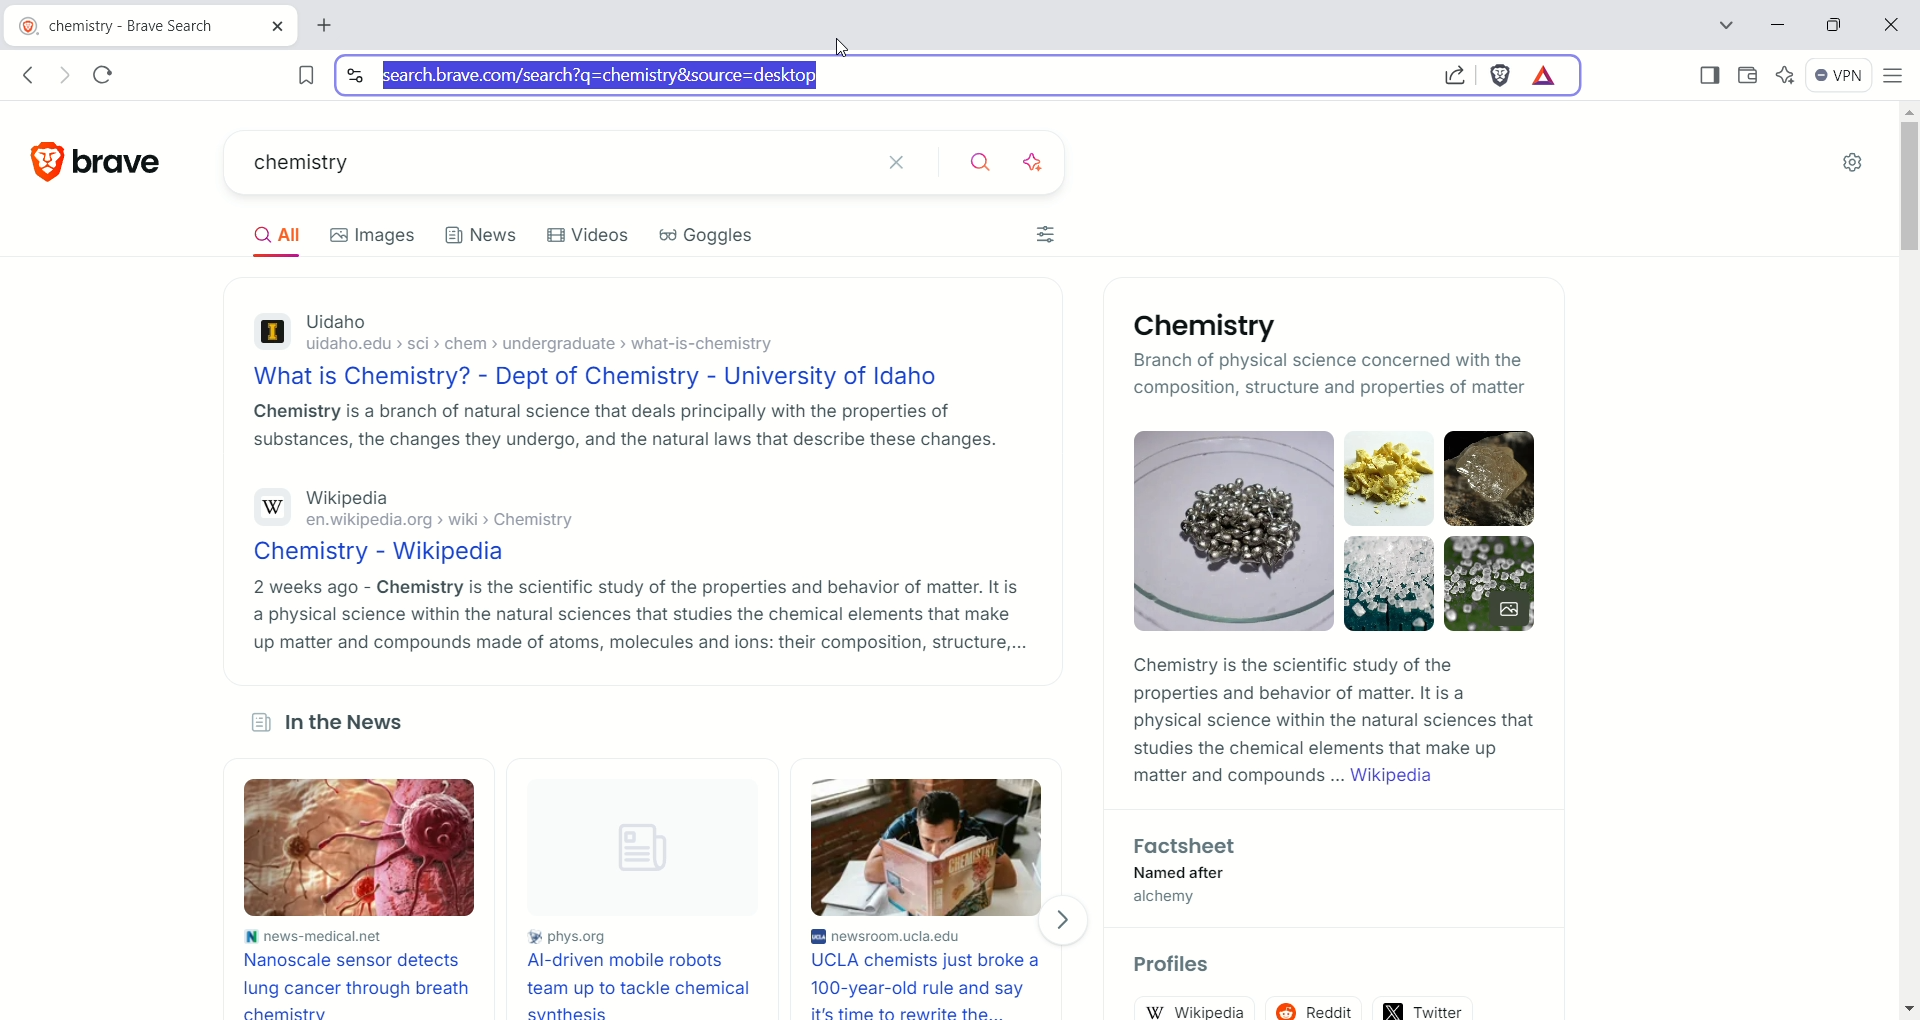 Image resolution: width=1920 pixels, height=1020 pixels. What do you see at coordinates (134, 162) in the screenshot?
I see `brave` at bounding box center [134, 162].